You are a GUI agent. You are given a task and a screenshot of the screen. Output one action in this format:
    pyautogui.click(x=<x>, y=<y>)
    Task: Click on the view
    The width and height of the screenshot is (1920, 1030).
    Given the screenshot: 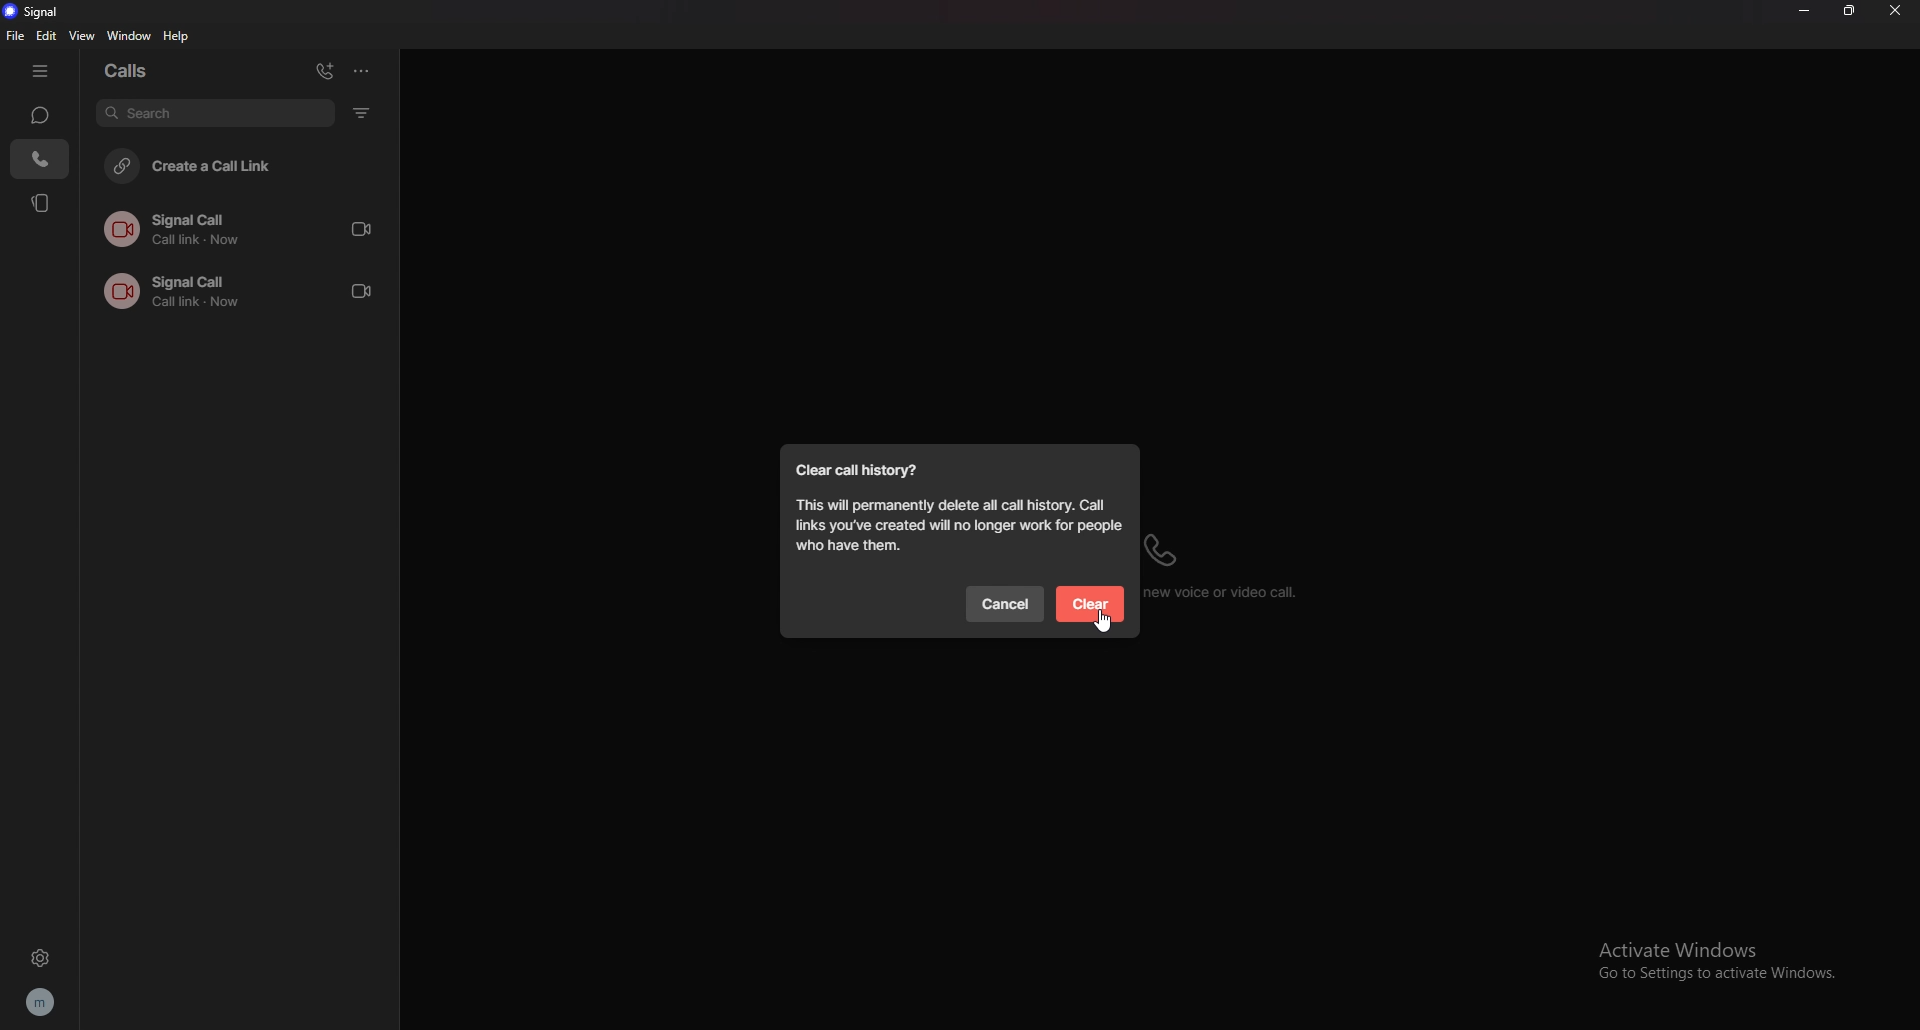 What is the action you would take?
    pyautogui.click(x=84, y=35)
    